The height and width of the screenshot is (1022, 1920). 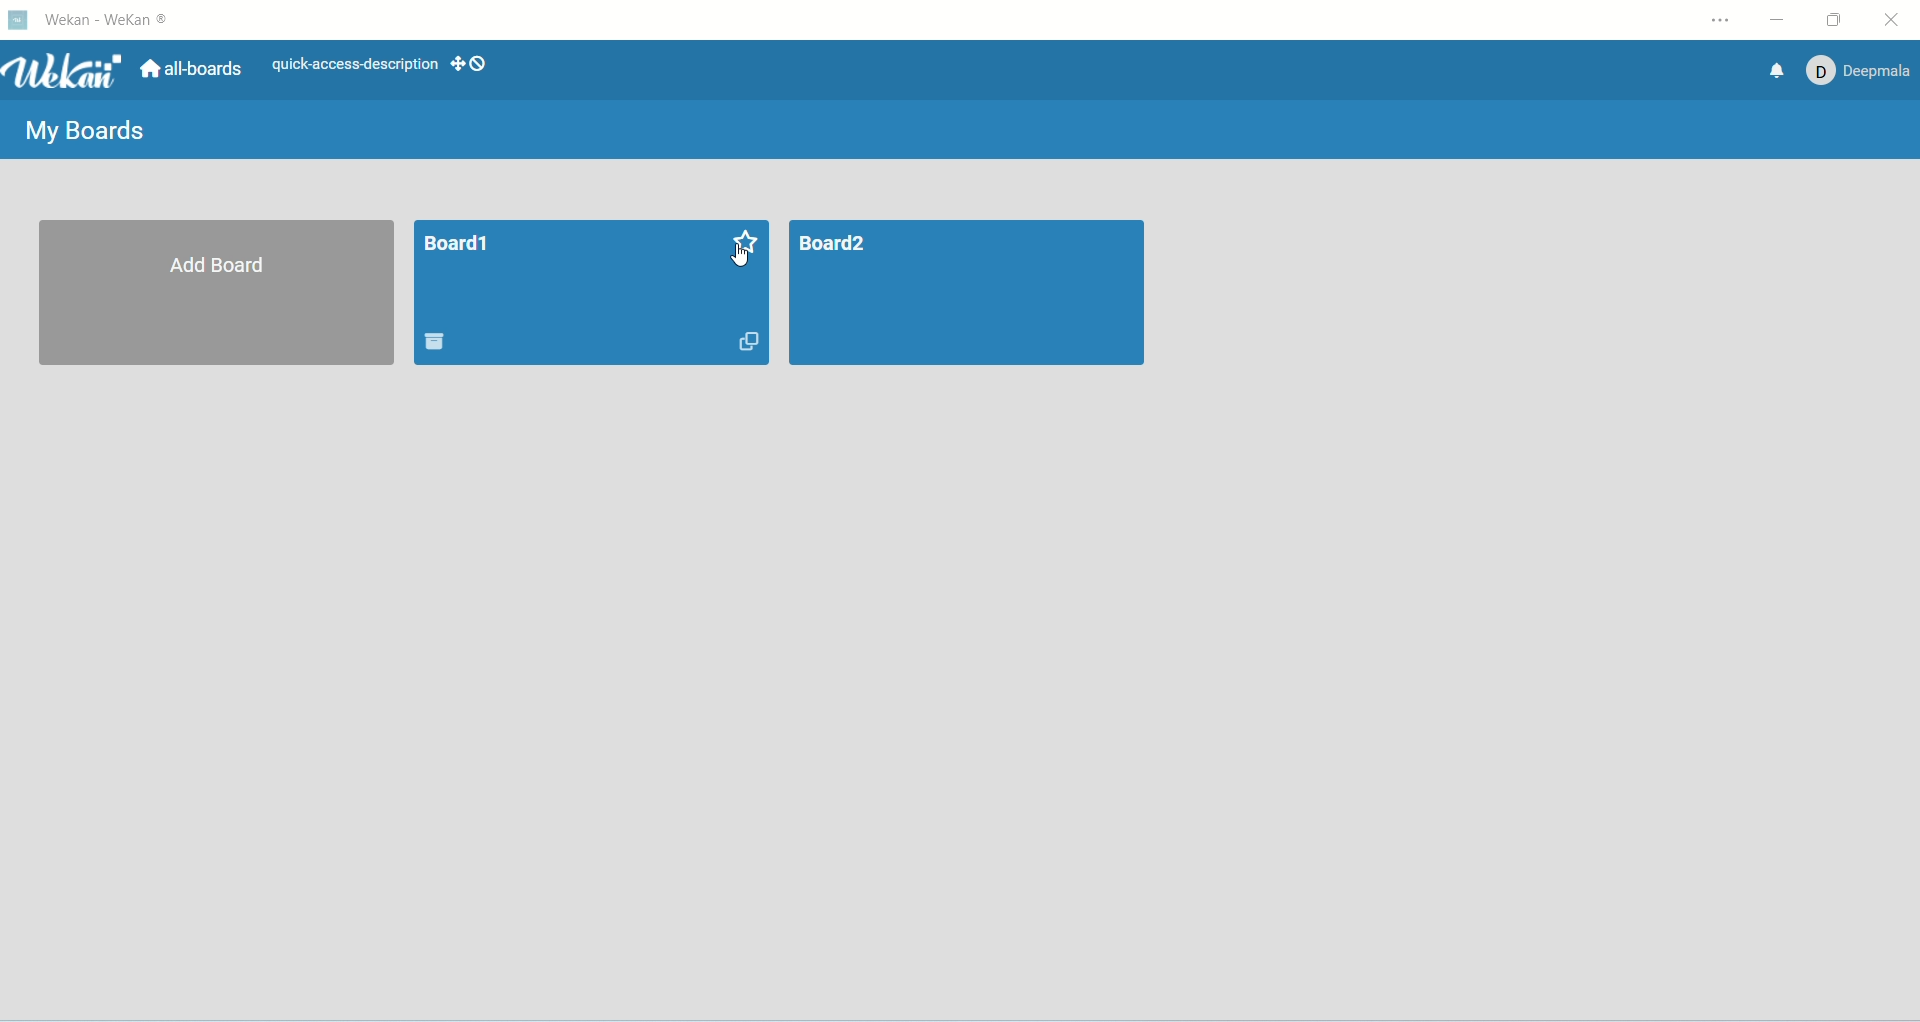 What do you see at coordinates (742, 344) in the screenshot?
I see `duplicate the board` at bounding box center [742, 344].